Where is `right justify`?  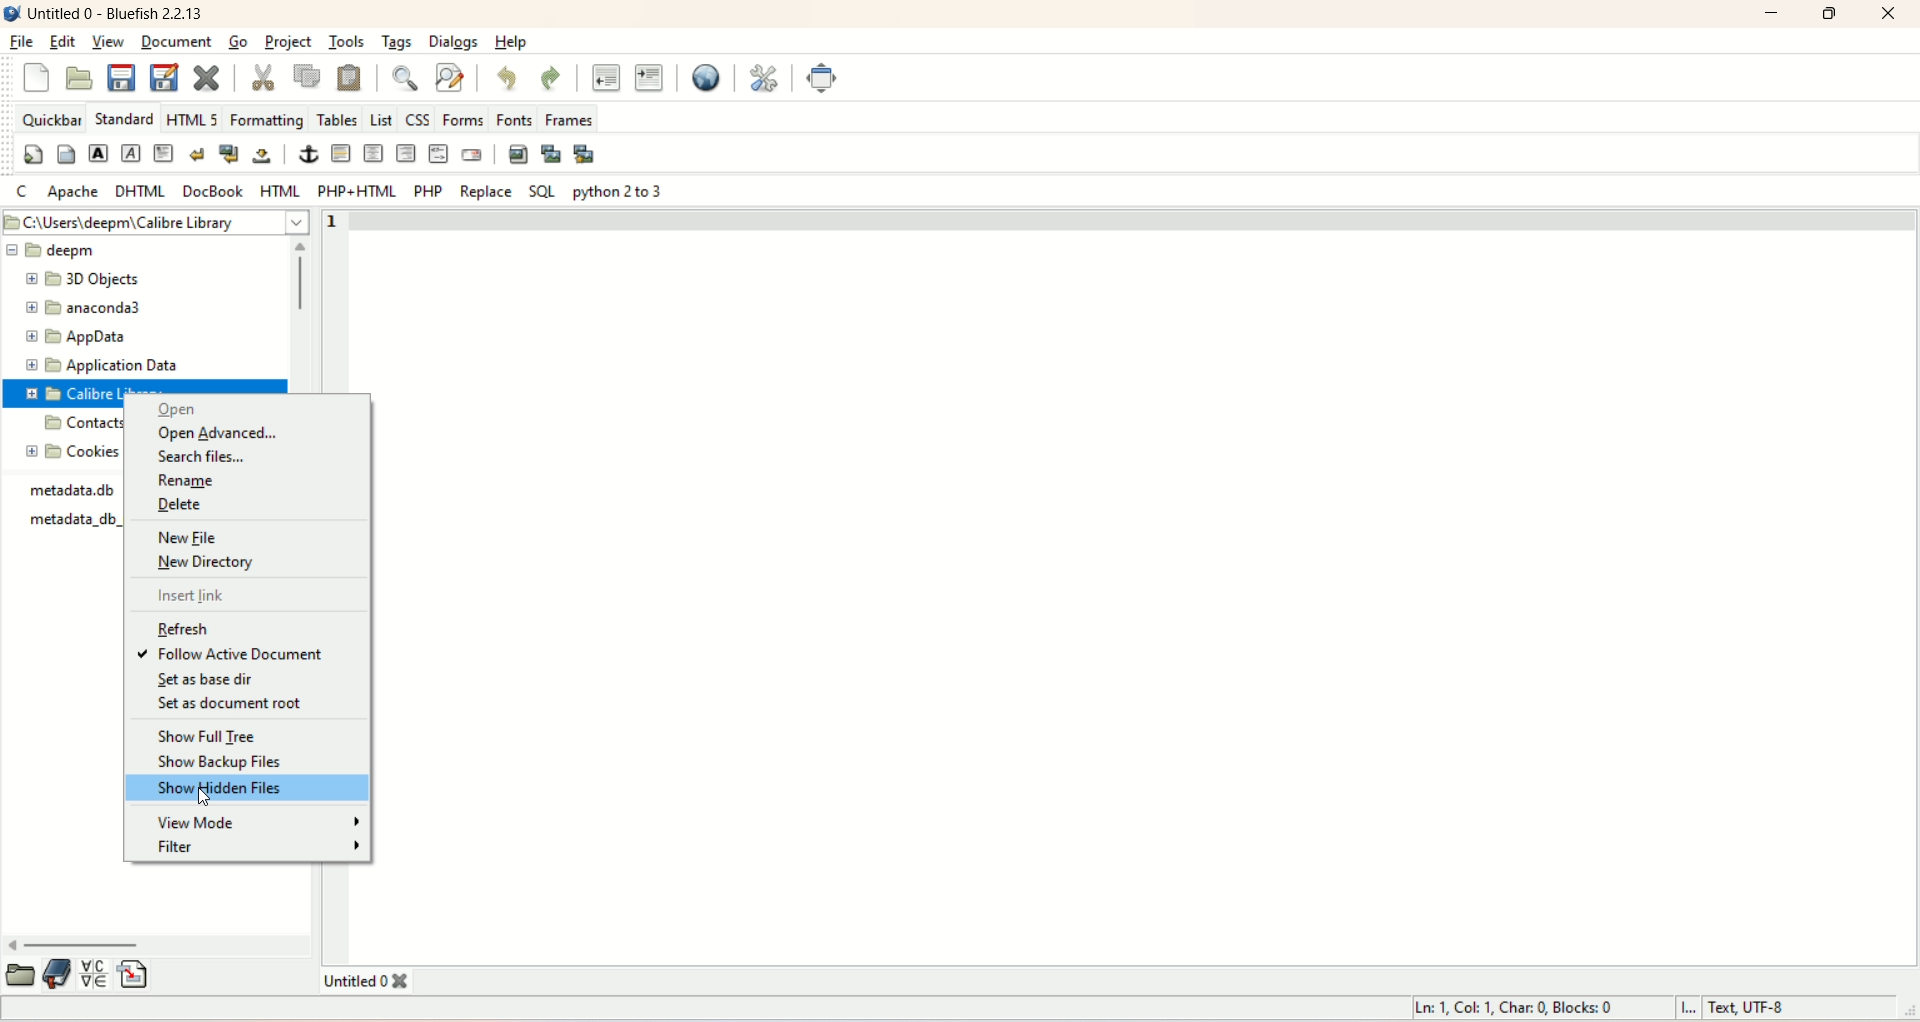 right justify is located at coordinates (405, 152).